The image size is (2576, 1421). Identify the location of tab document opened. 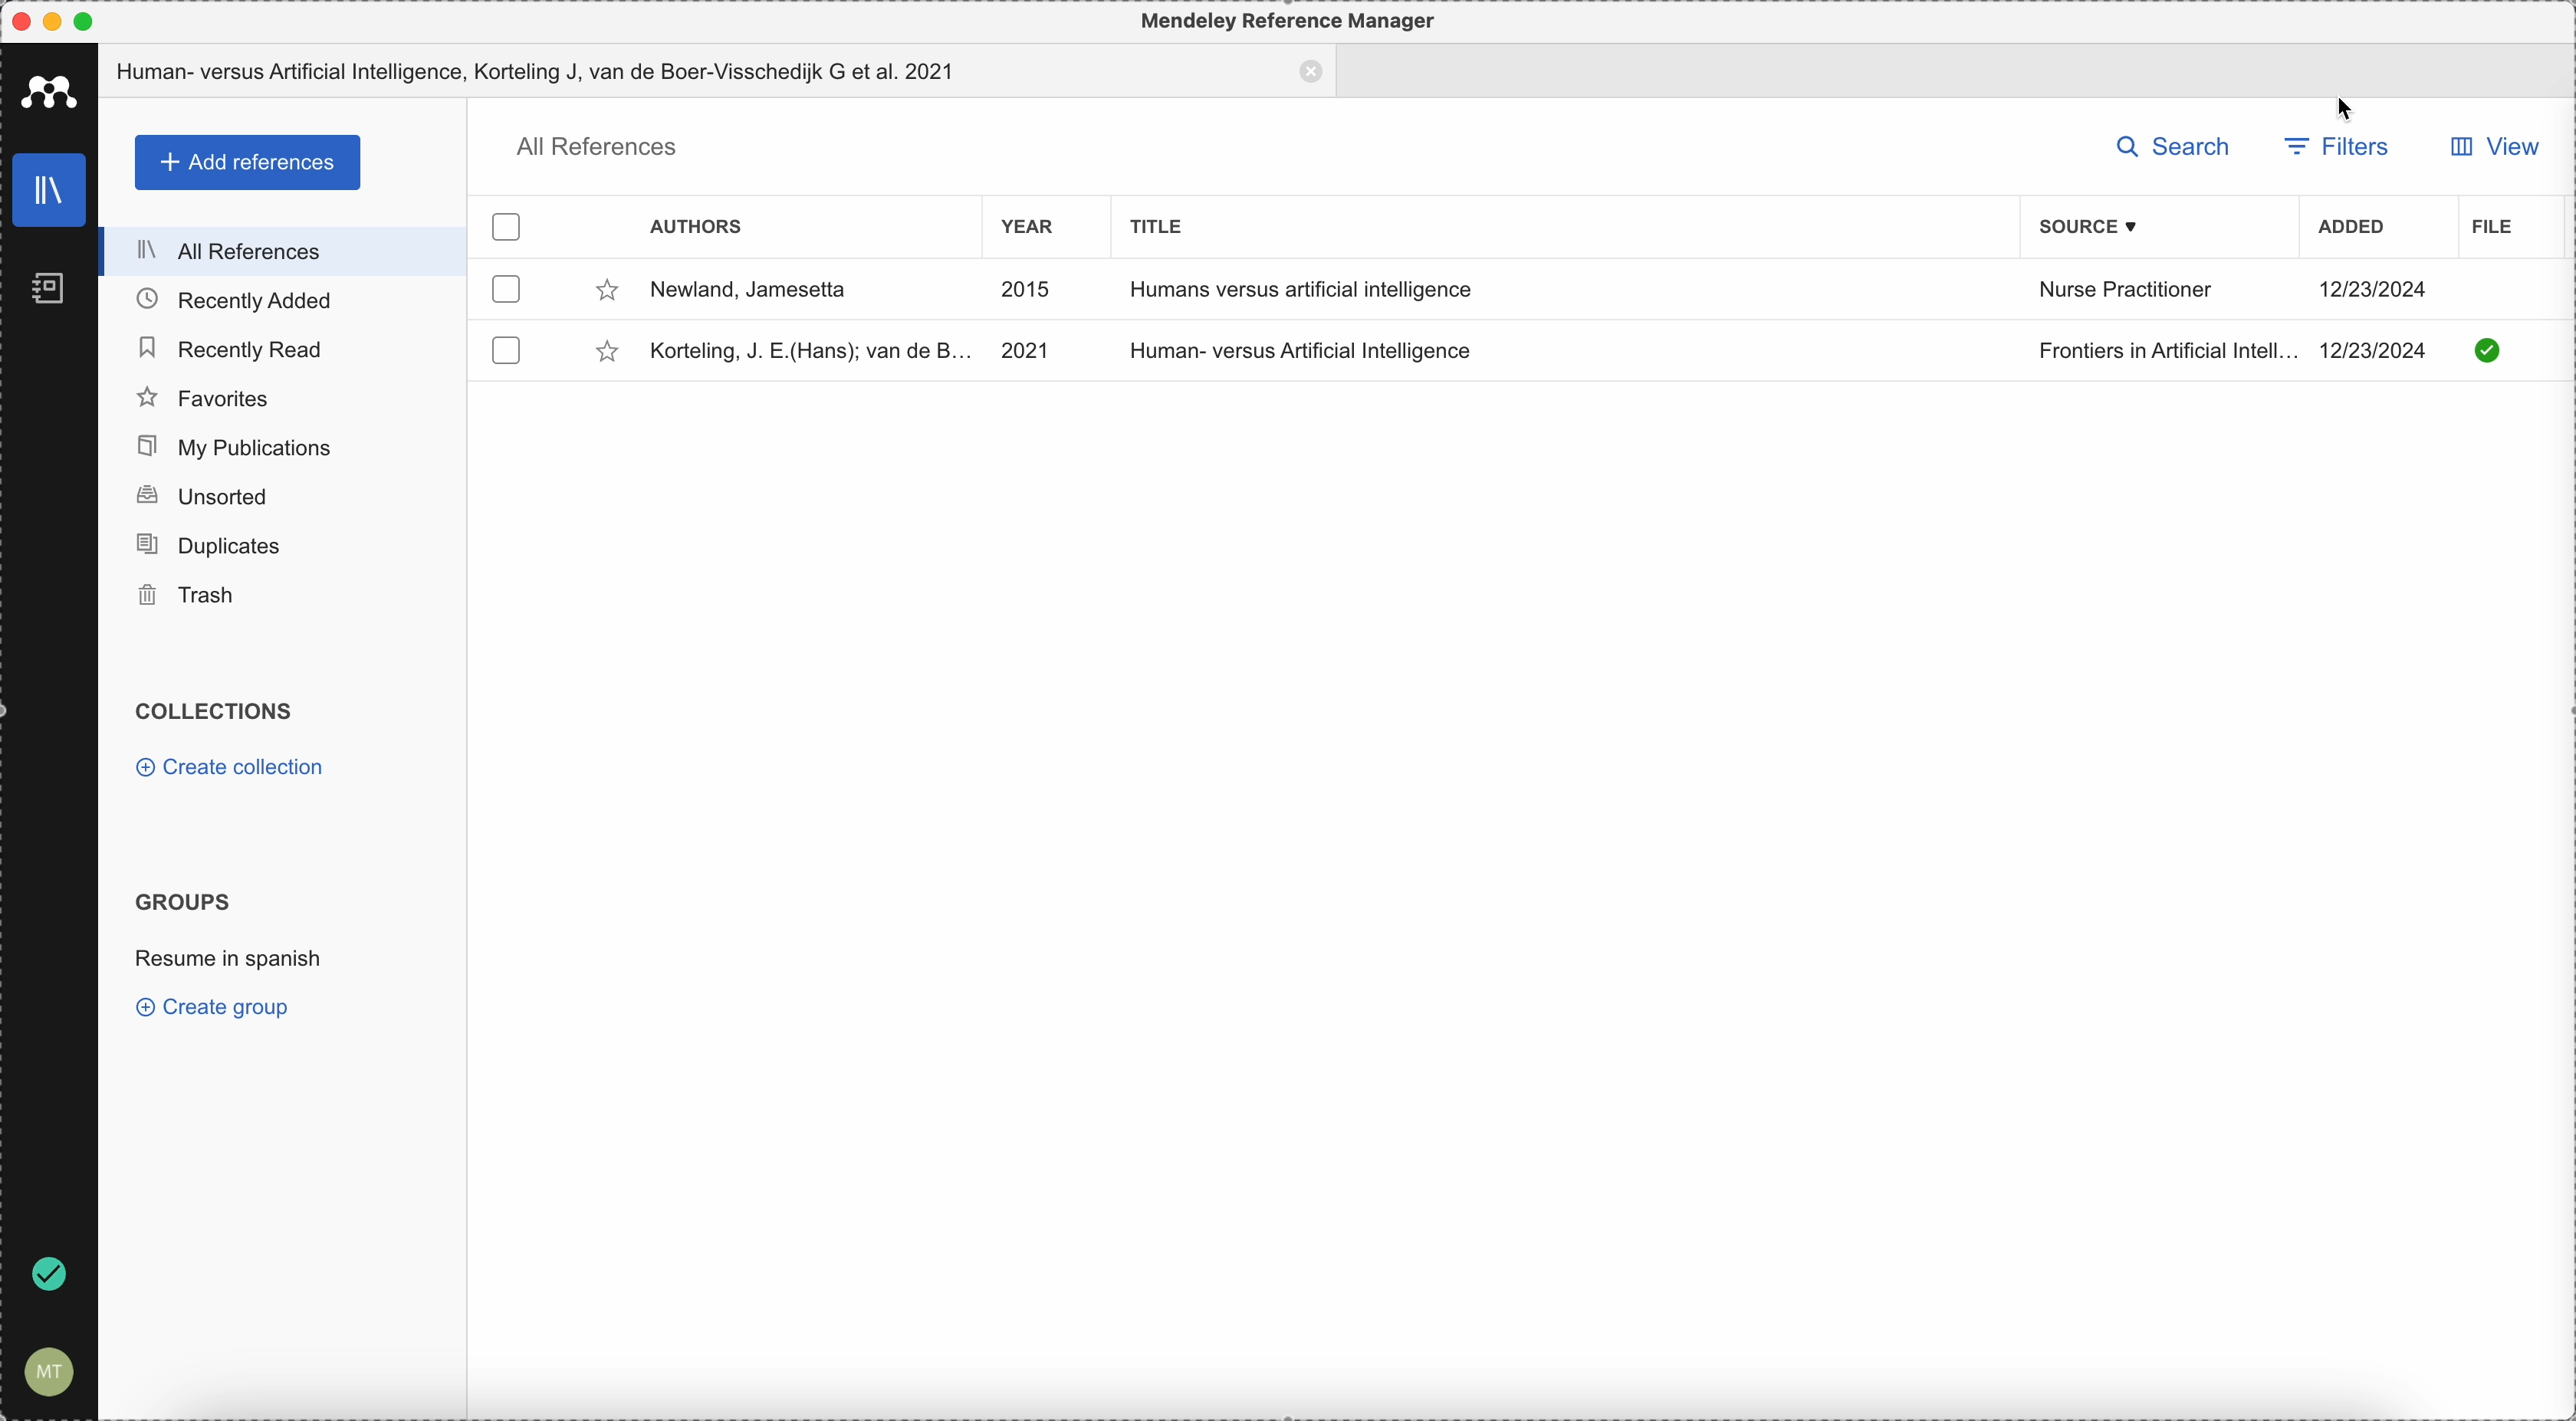
(718, 71).